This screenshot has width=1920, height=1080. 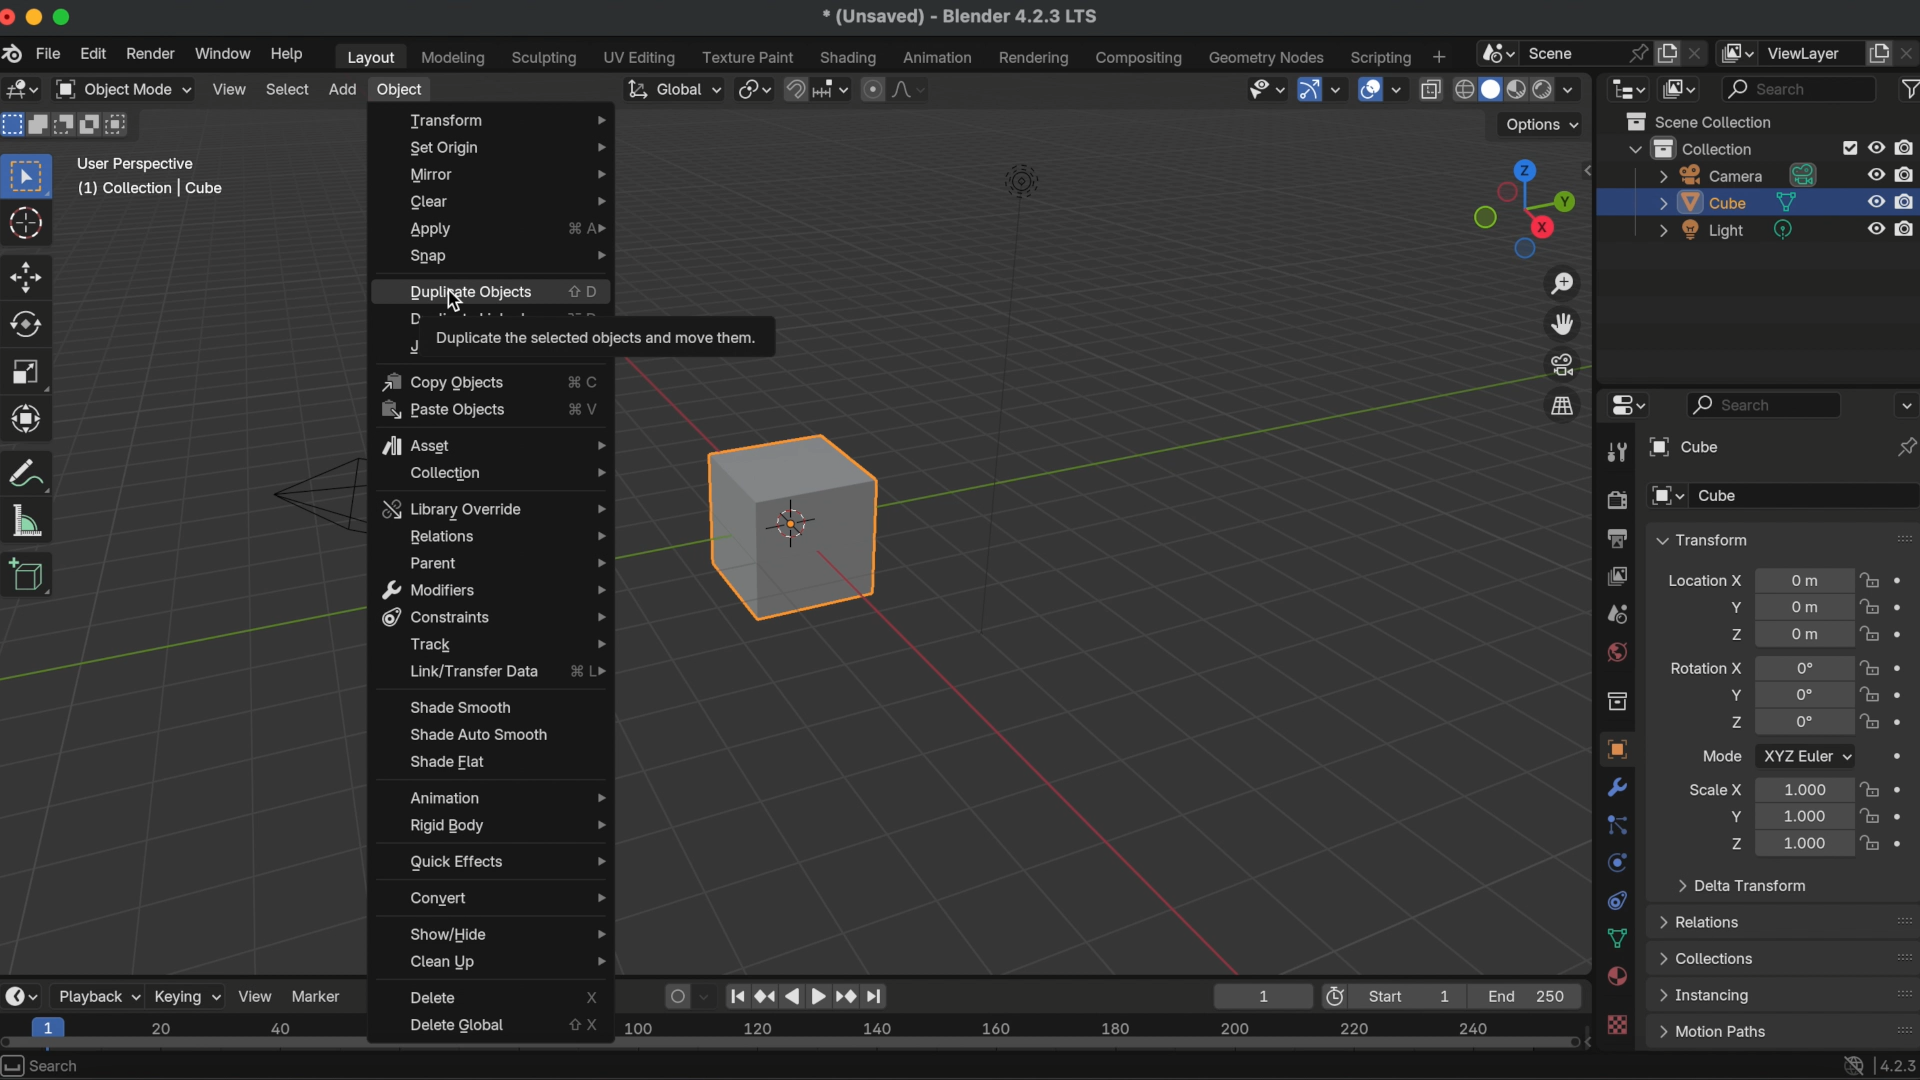 What do you see at coordinates (485, 382) in the screenshot?
I see `copy objects` at bounding box center [485, 382].